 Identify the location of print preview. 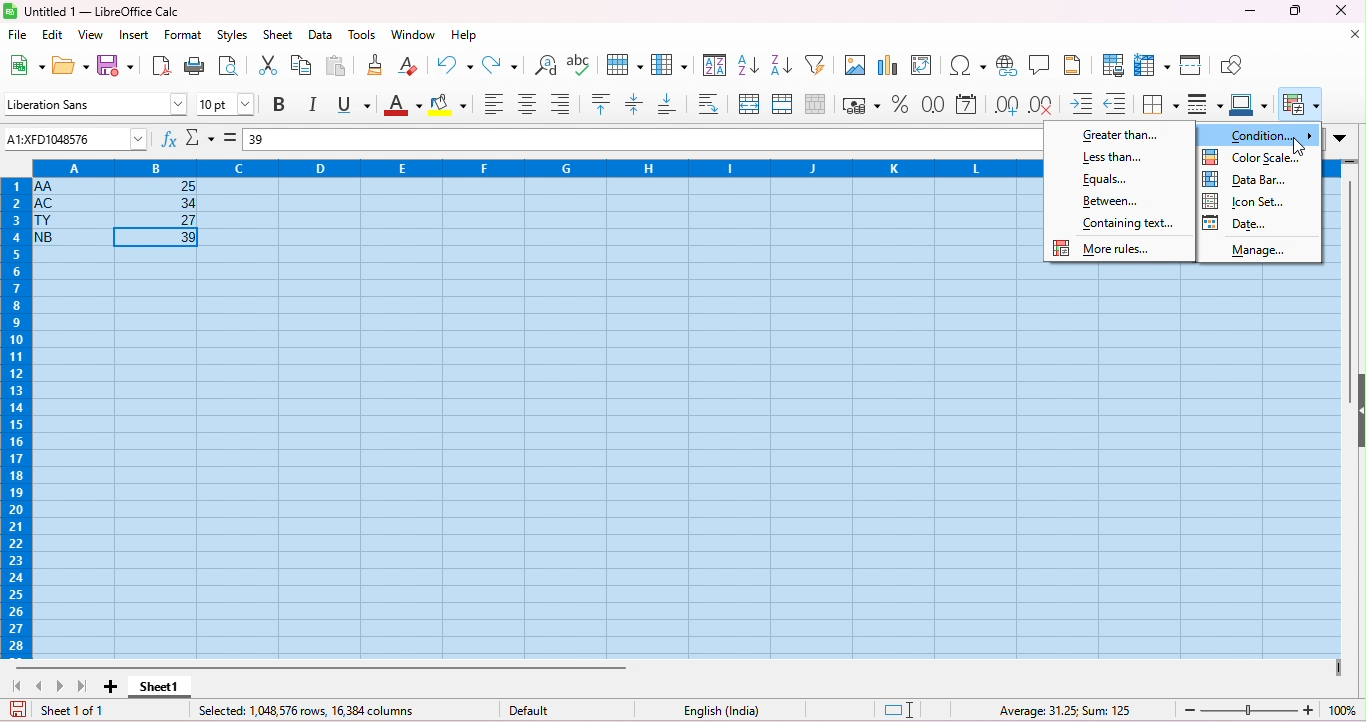
(230, 66).